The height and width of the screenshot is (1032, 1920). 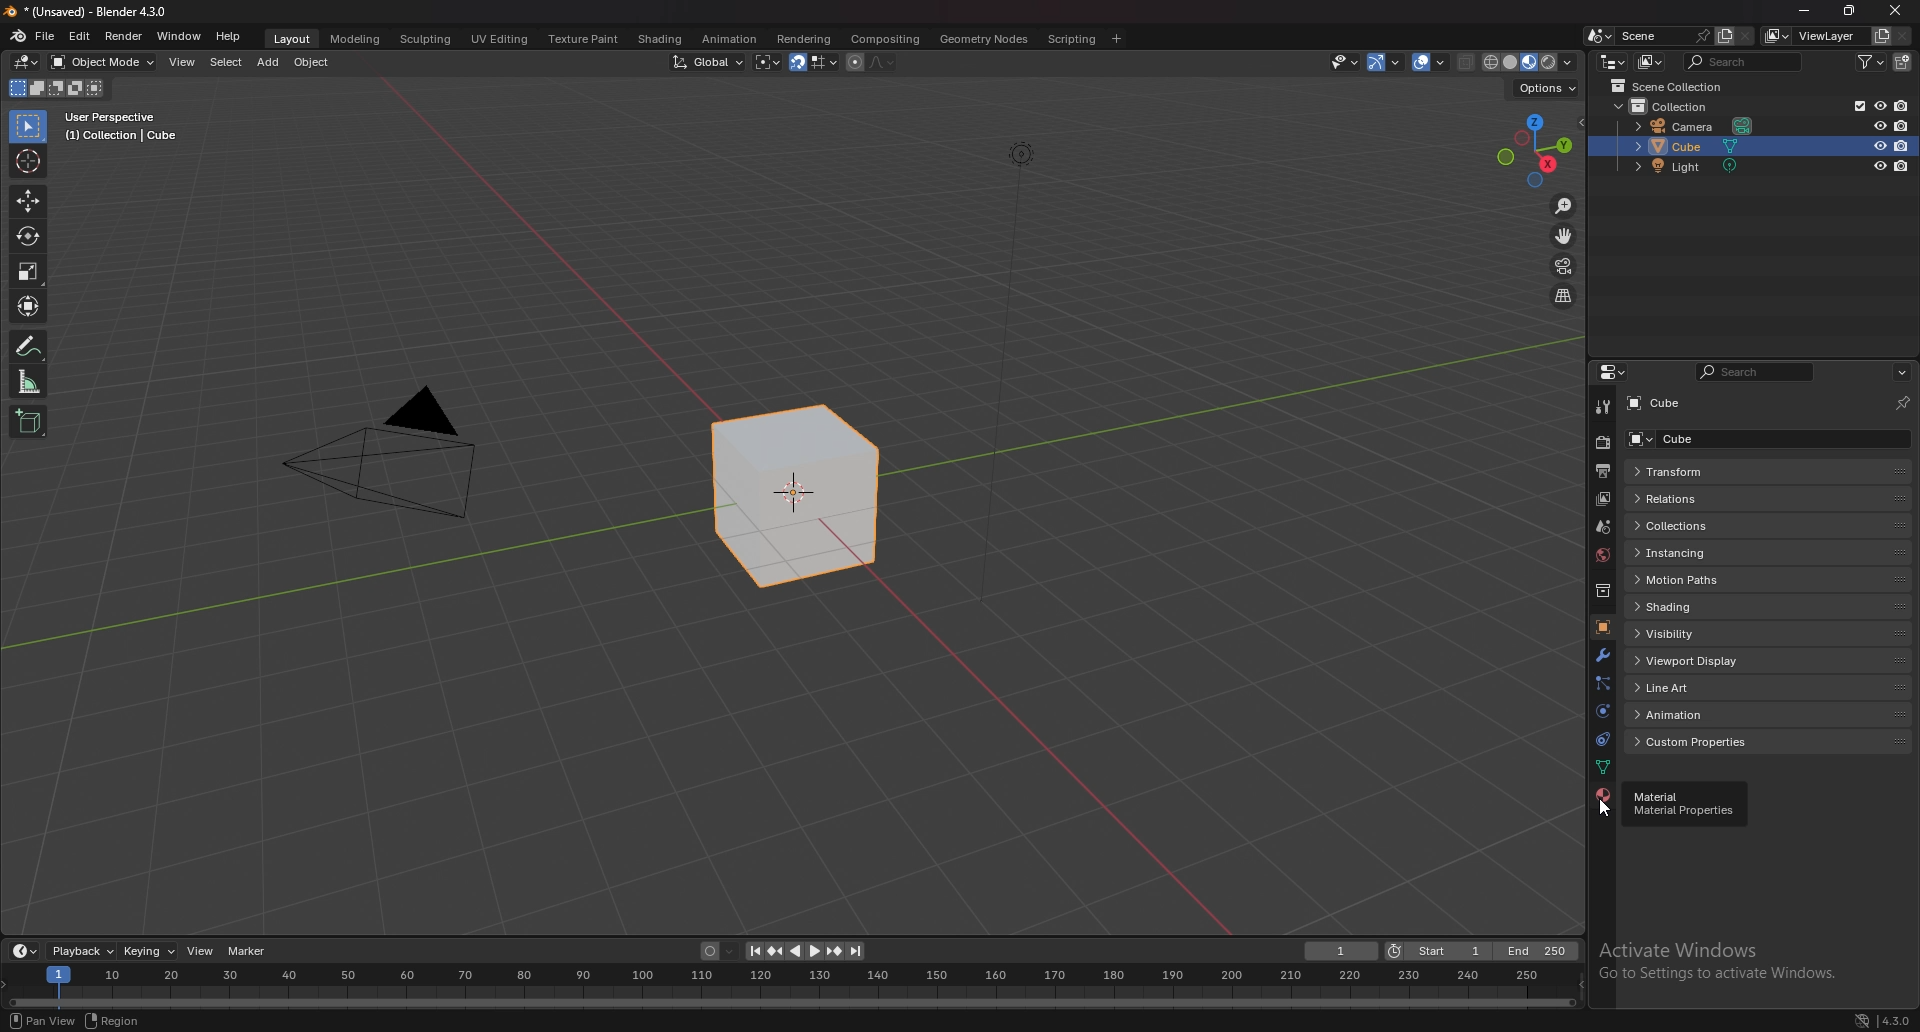 What do you see at coordinates (1603, 683) in the screenshot?
I see `particles` at bounding box center [1603, 683].